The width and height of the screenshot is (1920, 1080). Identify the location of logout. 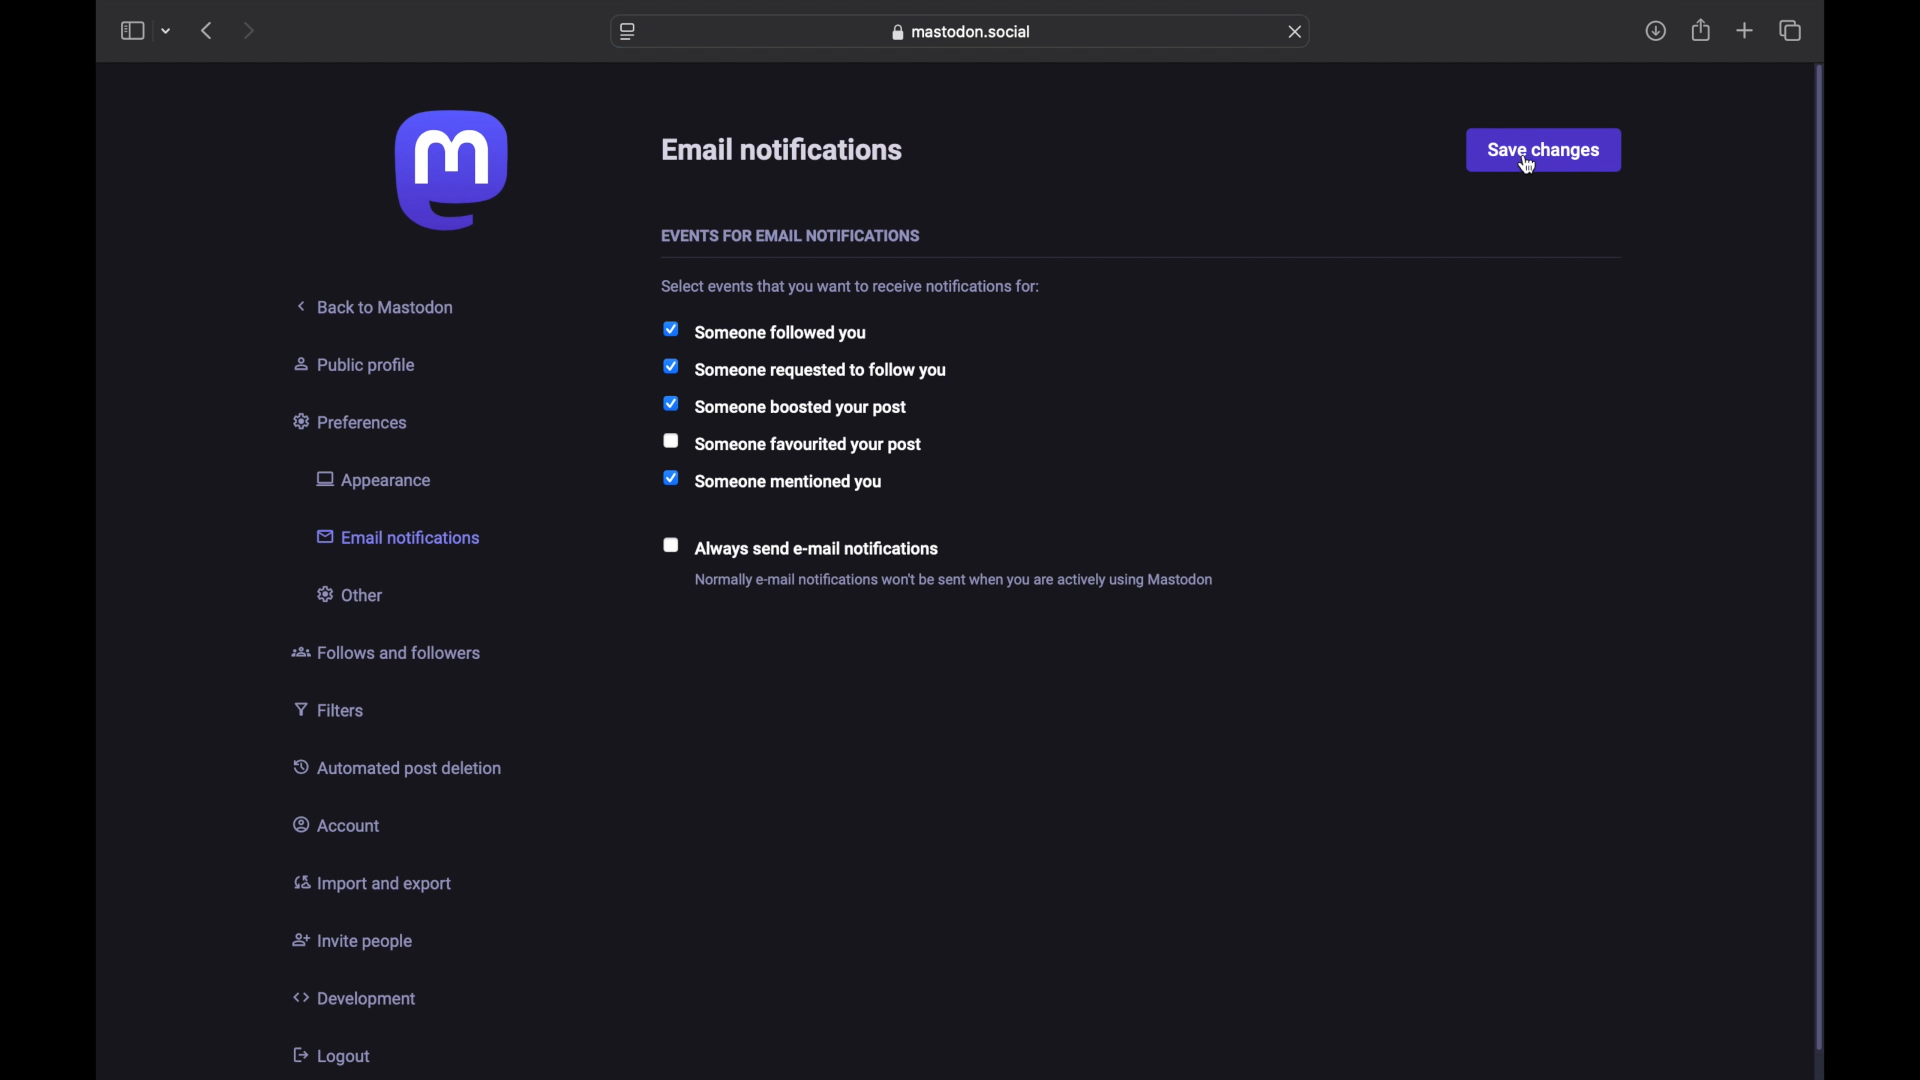
(330, 1055).